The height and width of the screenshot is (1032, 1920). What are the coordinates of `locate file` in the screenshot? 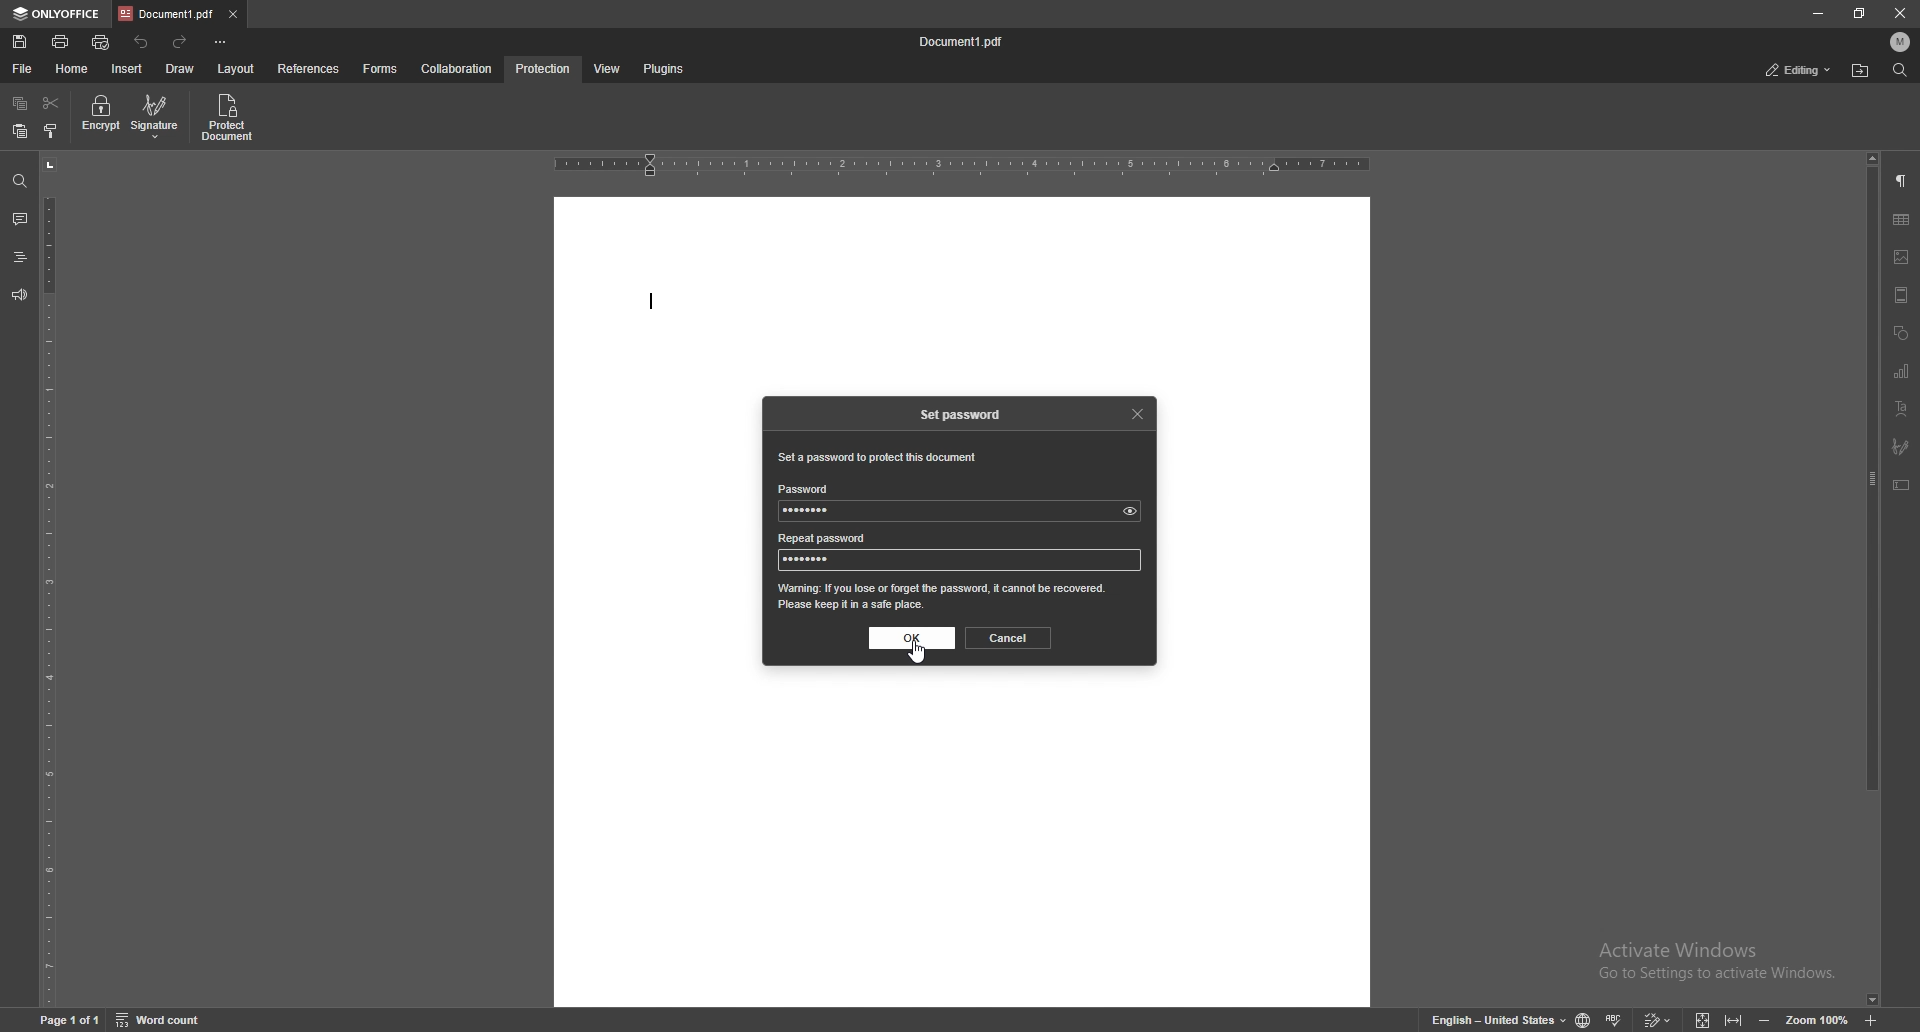 It's located at (1861, 70).